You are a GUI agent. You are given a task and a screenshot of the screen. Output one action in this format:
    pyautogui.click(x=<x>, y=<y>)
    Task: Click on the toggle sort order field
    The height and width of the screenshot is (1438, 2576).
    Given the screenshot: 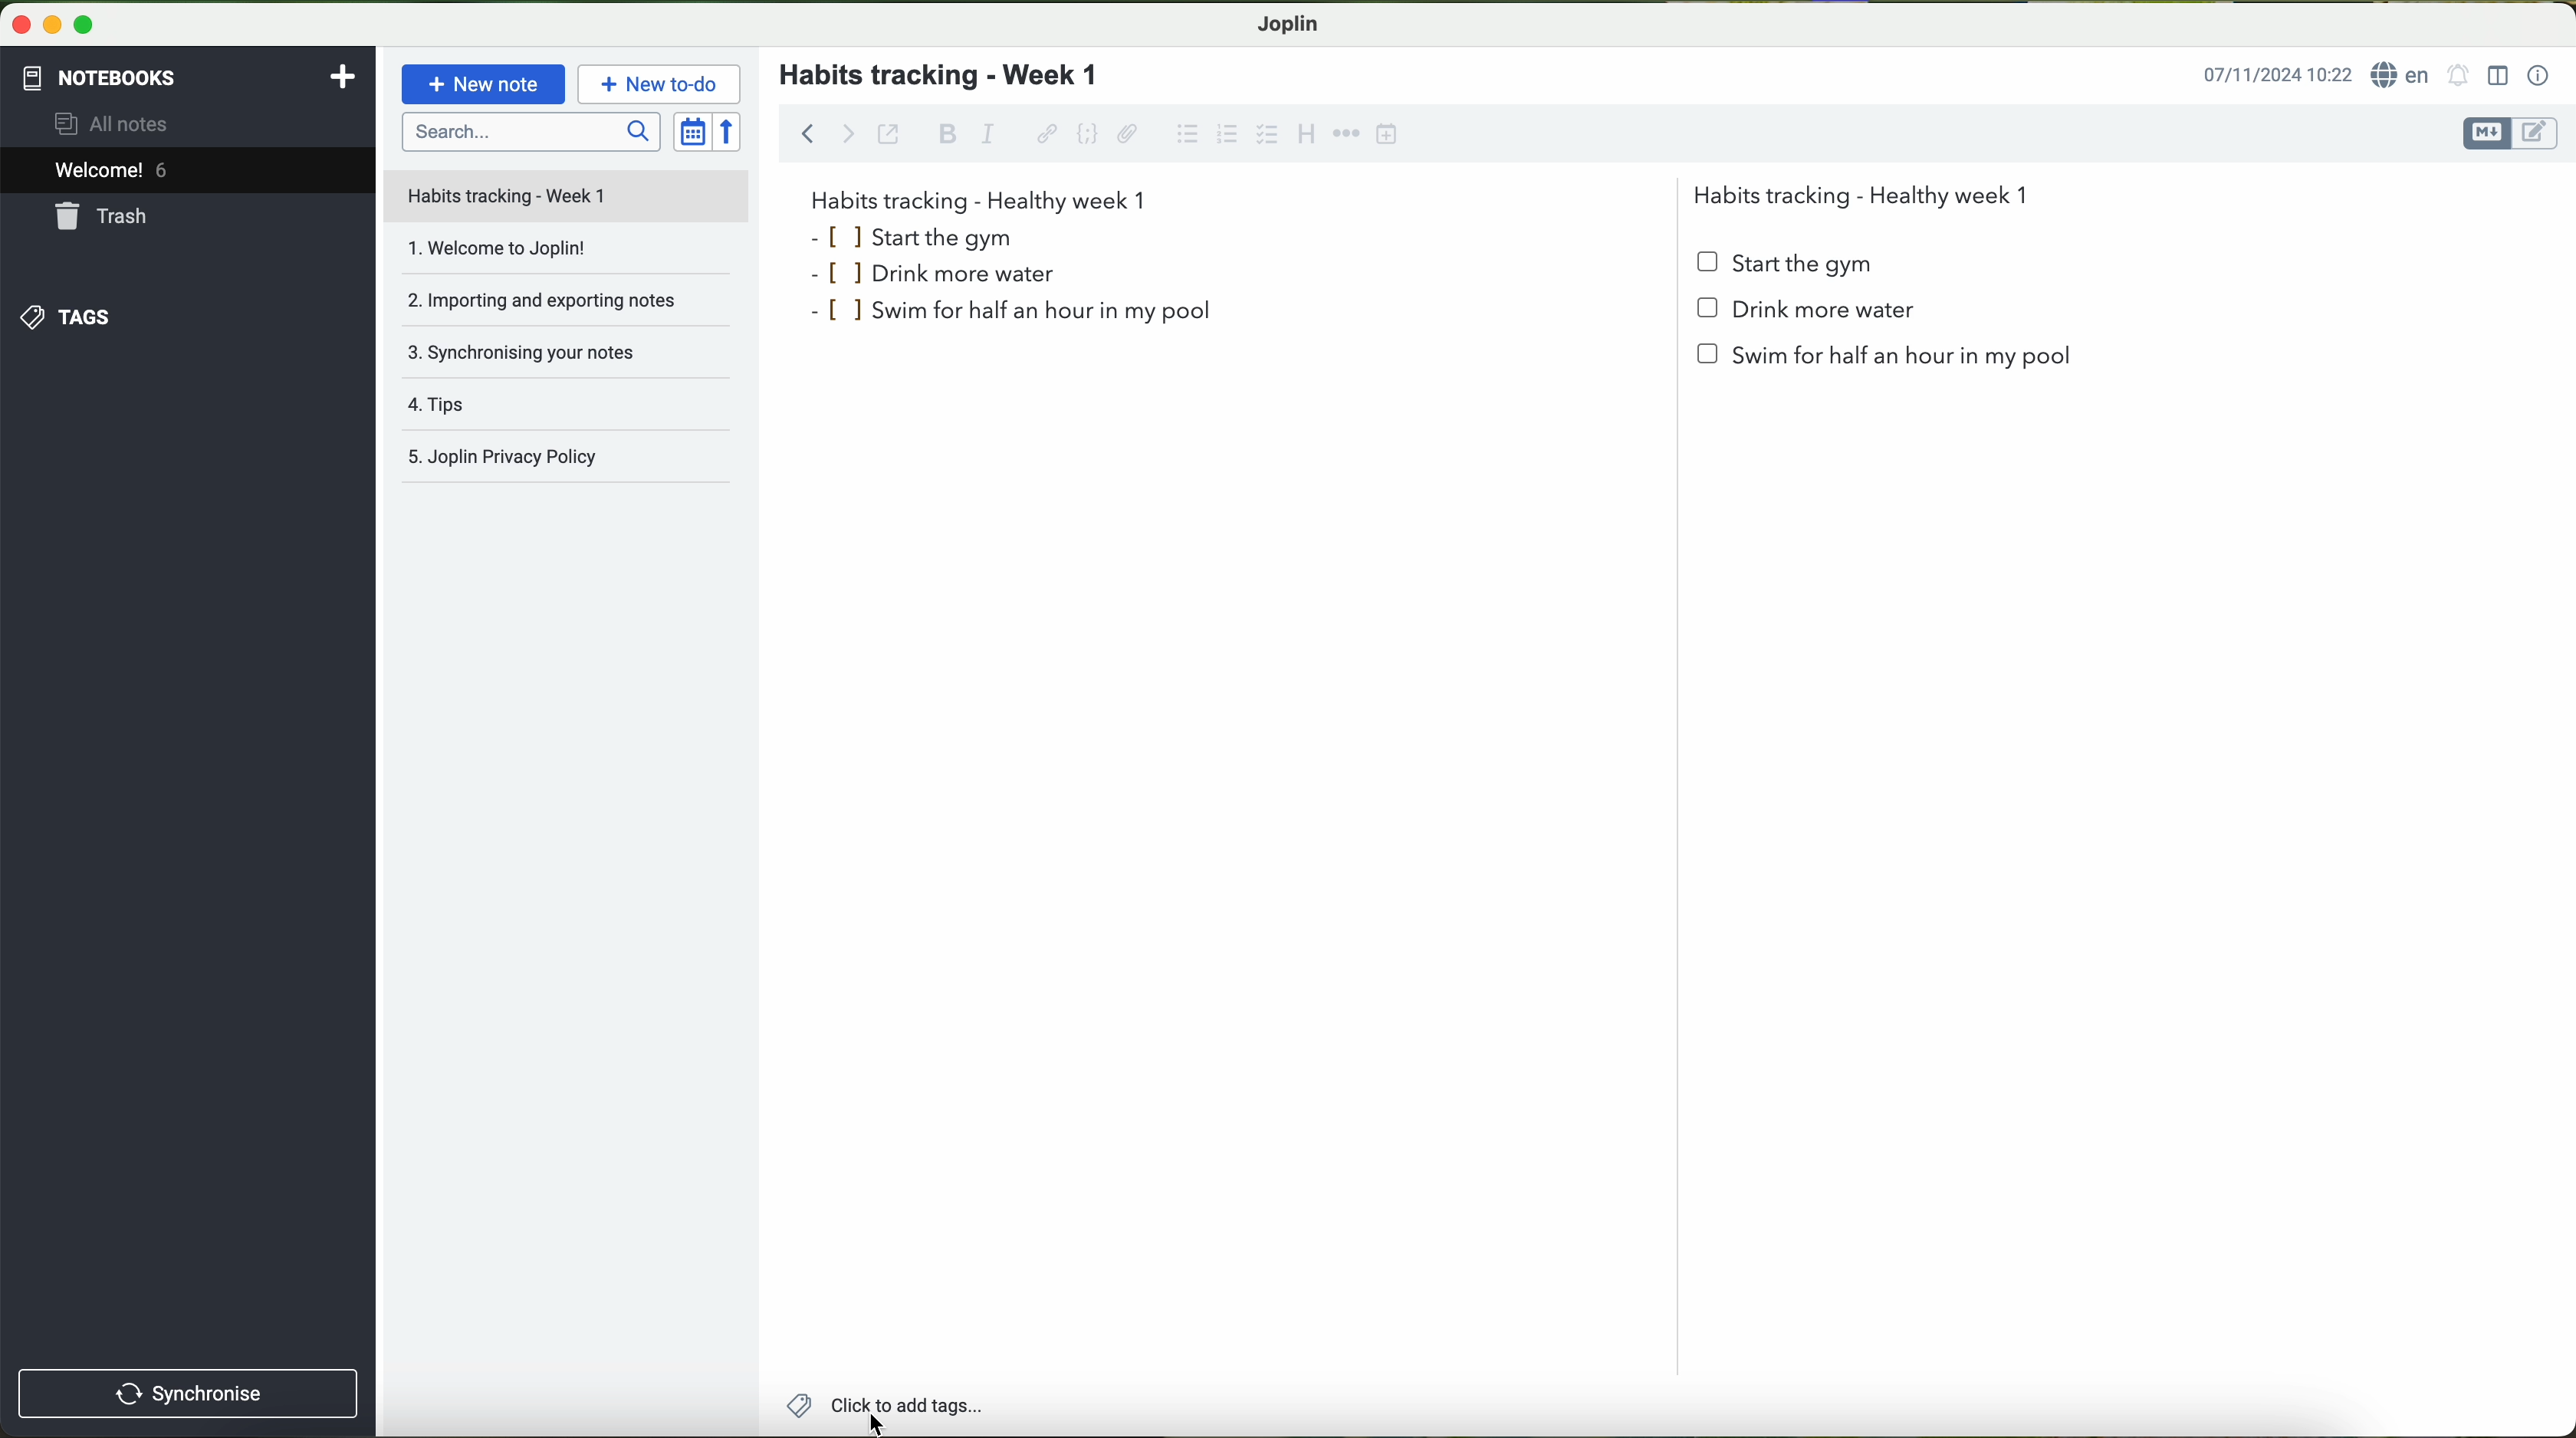 What is the action you would take?
    pyautogui.click(x=692, y=131)
    